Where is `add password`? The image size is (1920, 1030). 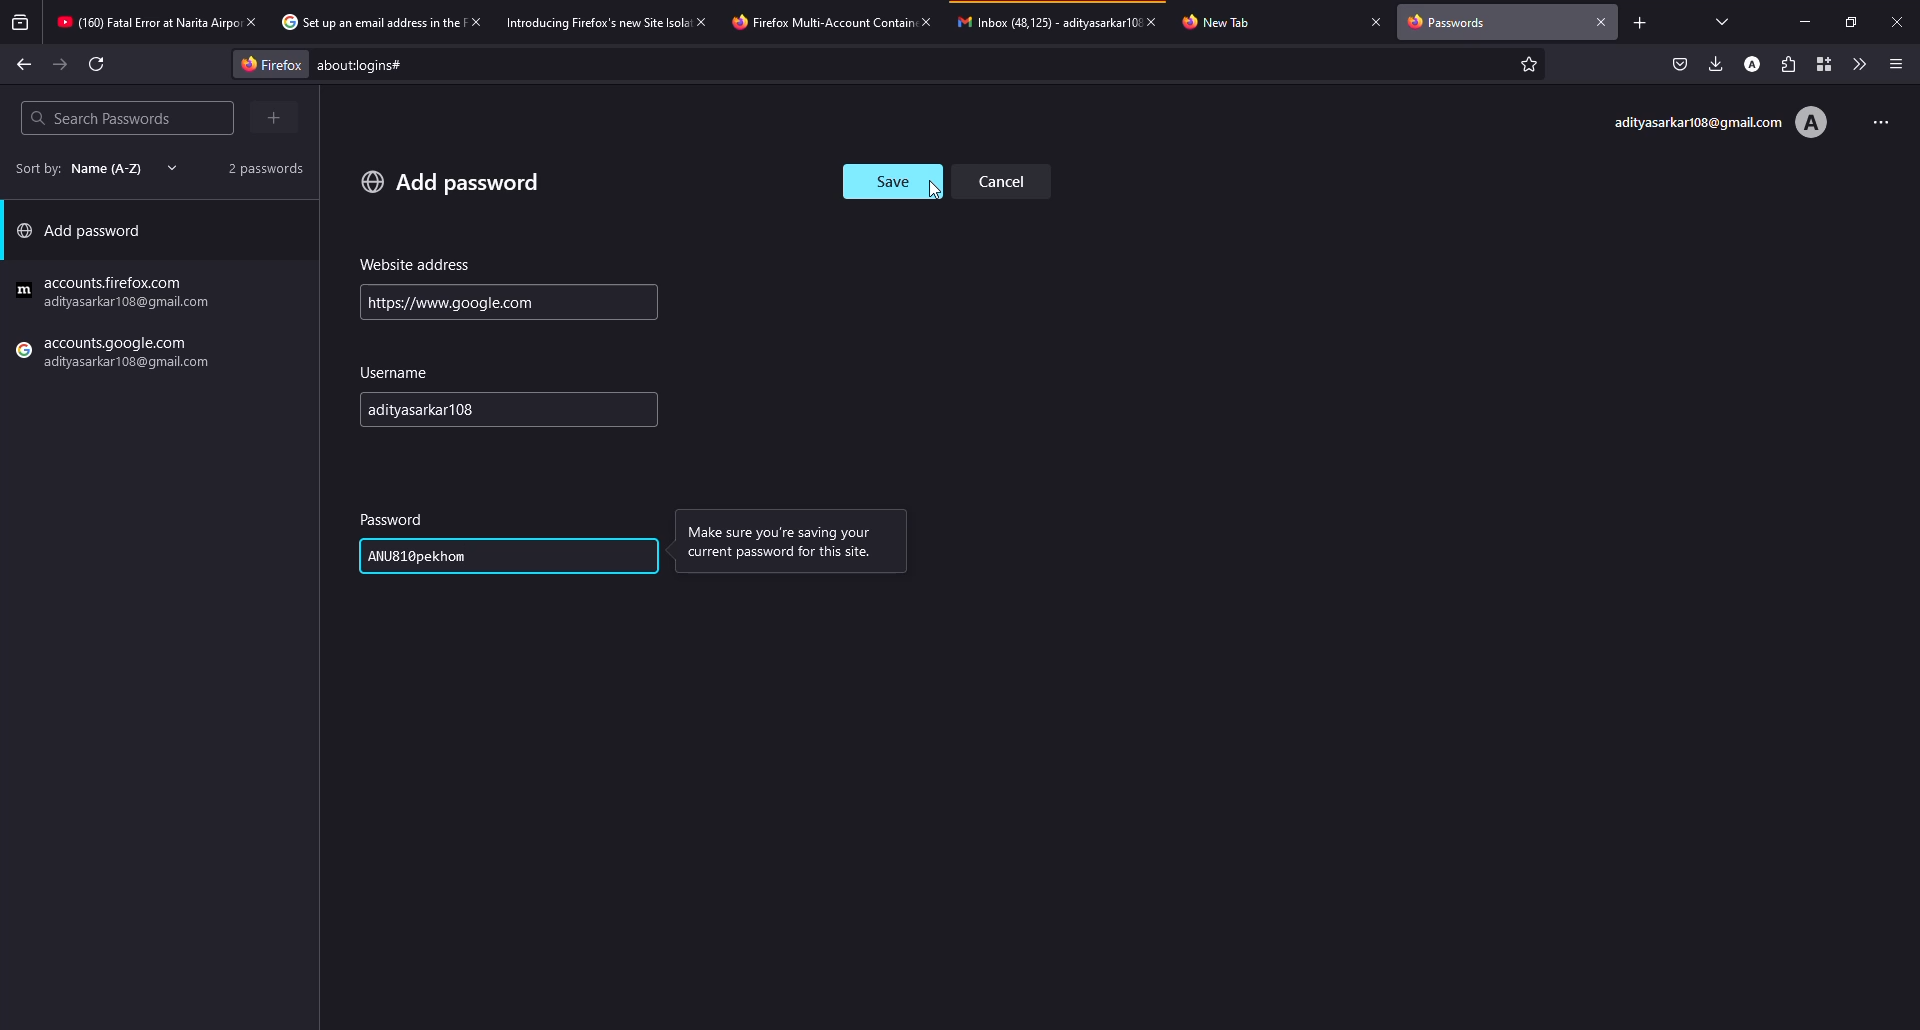 add password is located at coordinates (86, 235).